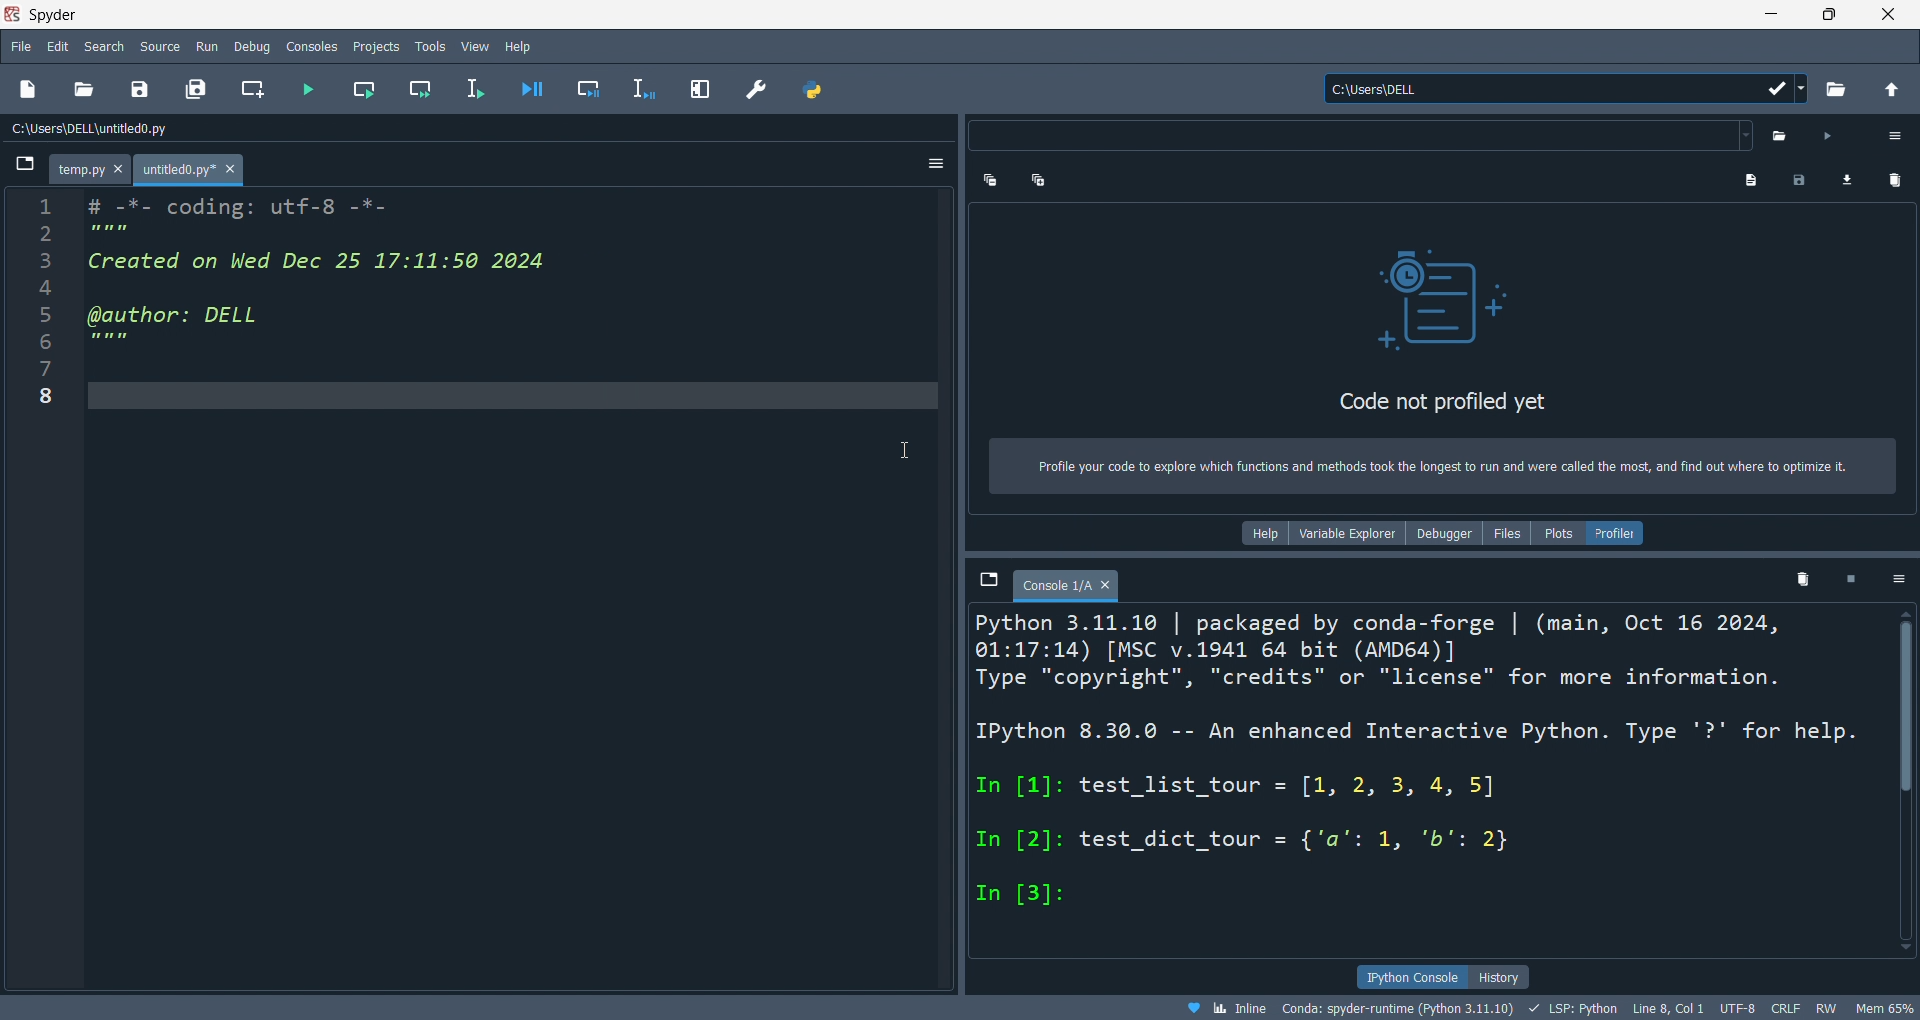  What do you see at coordinates (29, 89) in the screenshot?
I see `new file` at bounding box center [29, 89].